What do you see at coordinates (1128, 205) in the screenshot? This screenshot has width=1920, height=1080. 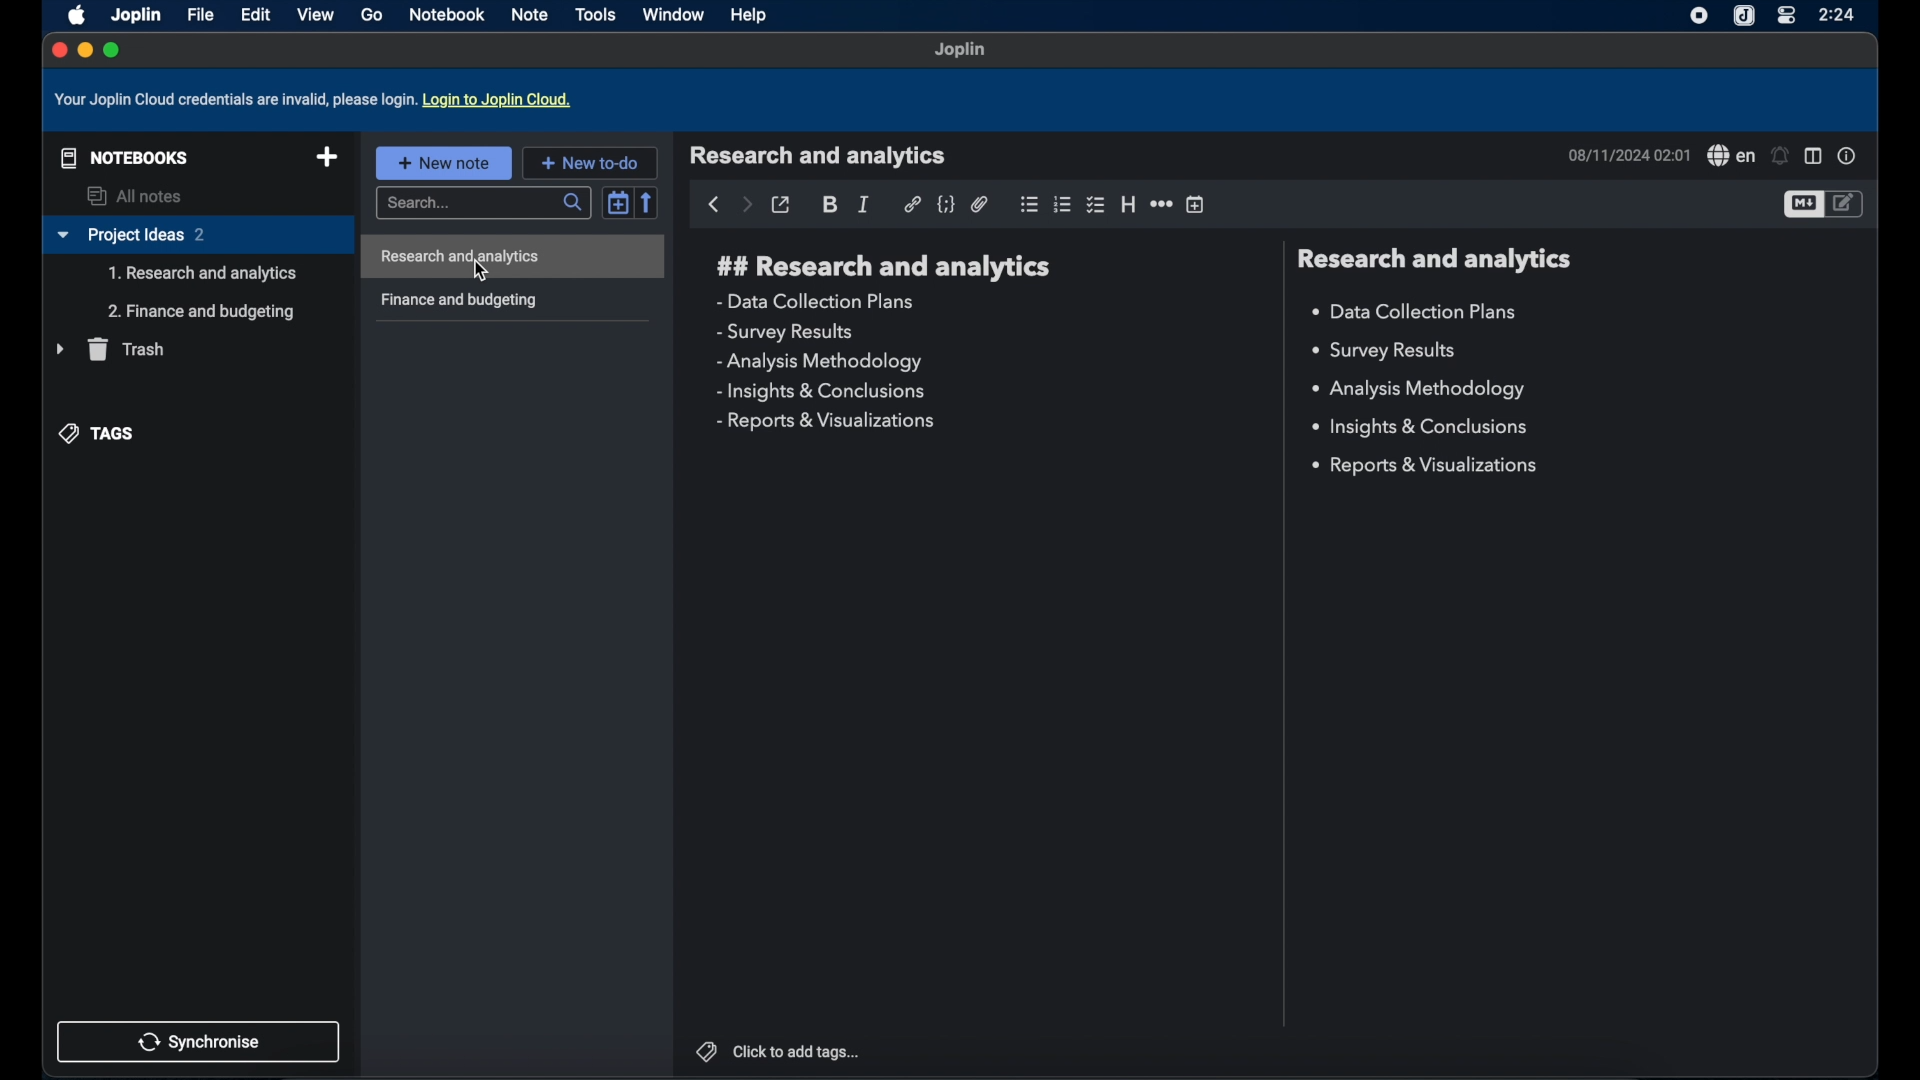 I see `heading` at bounding box center [1128, 205].